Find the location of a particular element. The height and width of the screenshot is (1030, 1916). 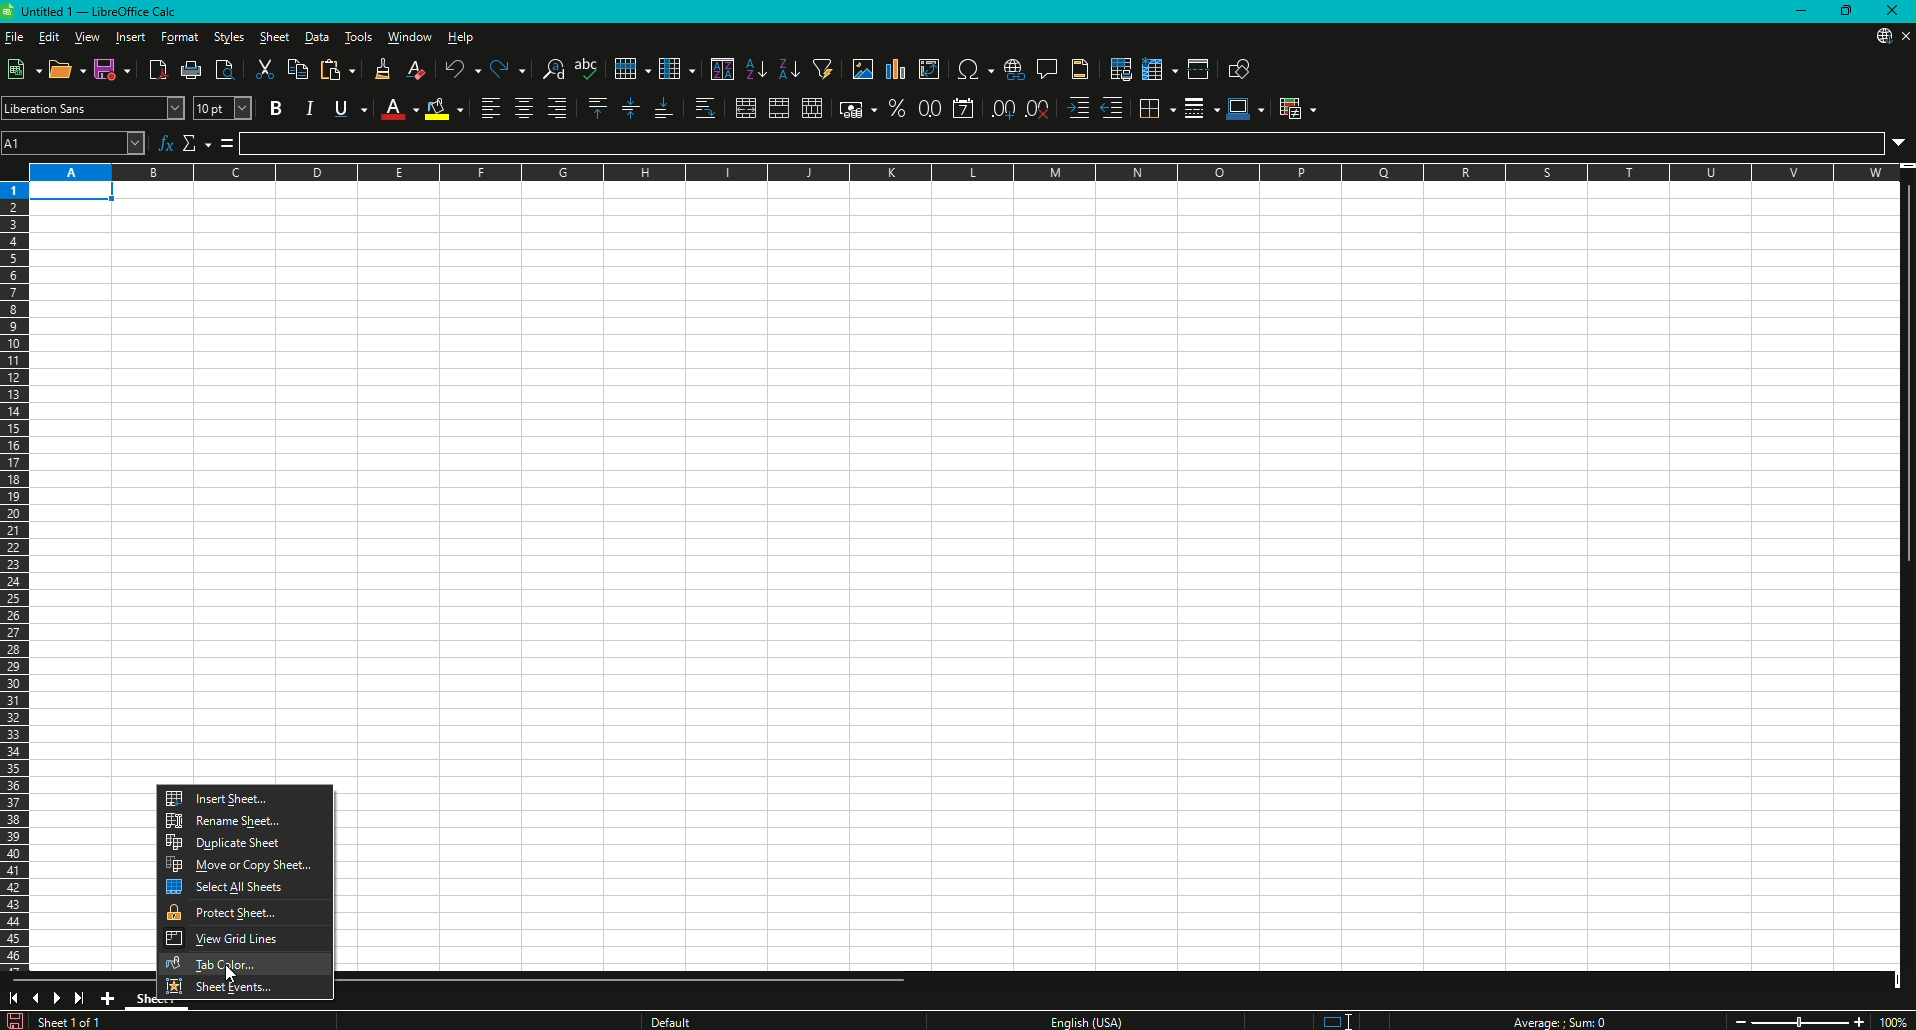

Sort Ascending is located at coordinates (757, 69).